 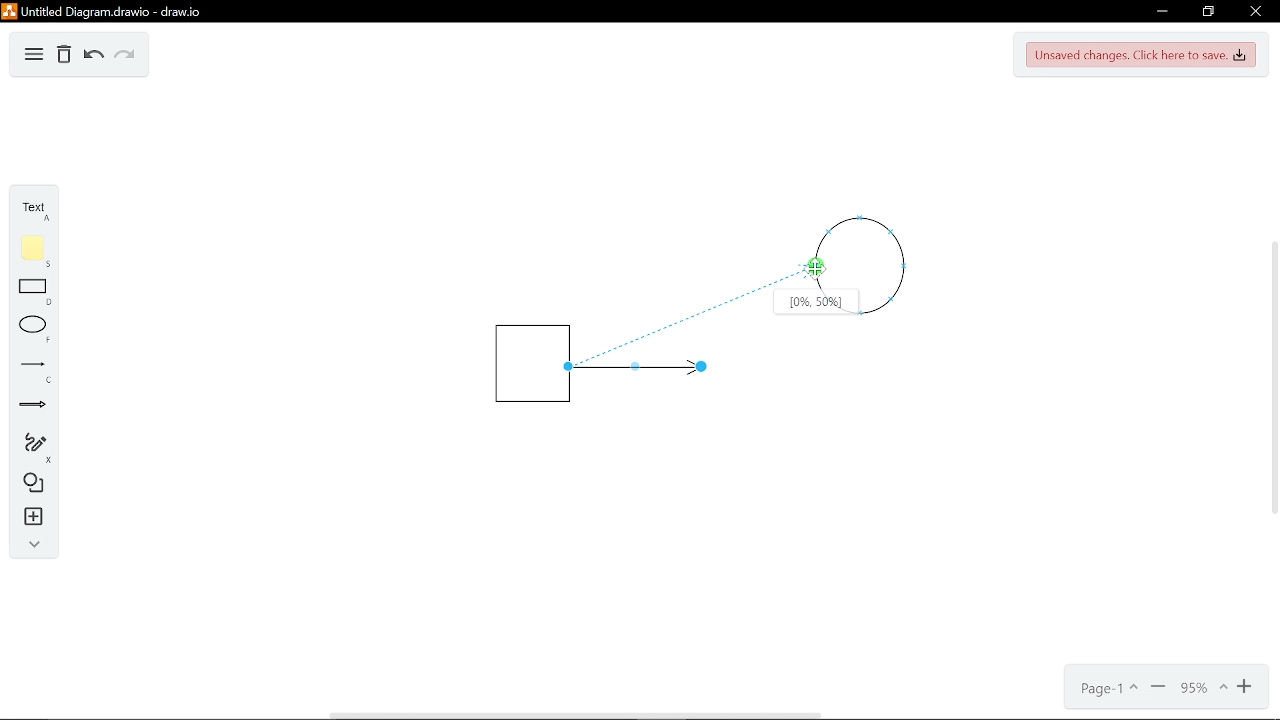 What do you see at coordinates (1162, 12) in the screenshot?
I see `Minimize` at bounding box center [1162, 12].